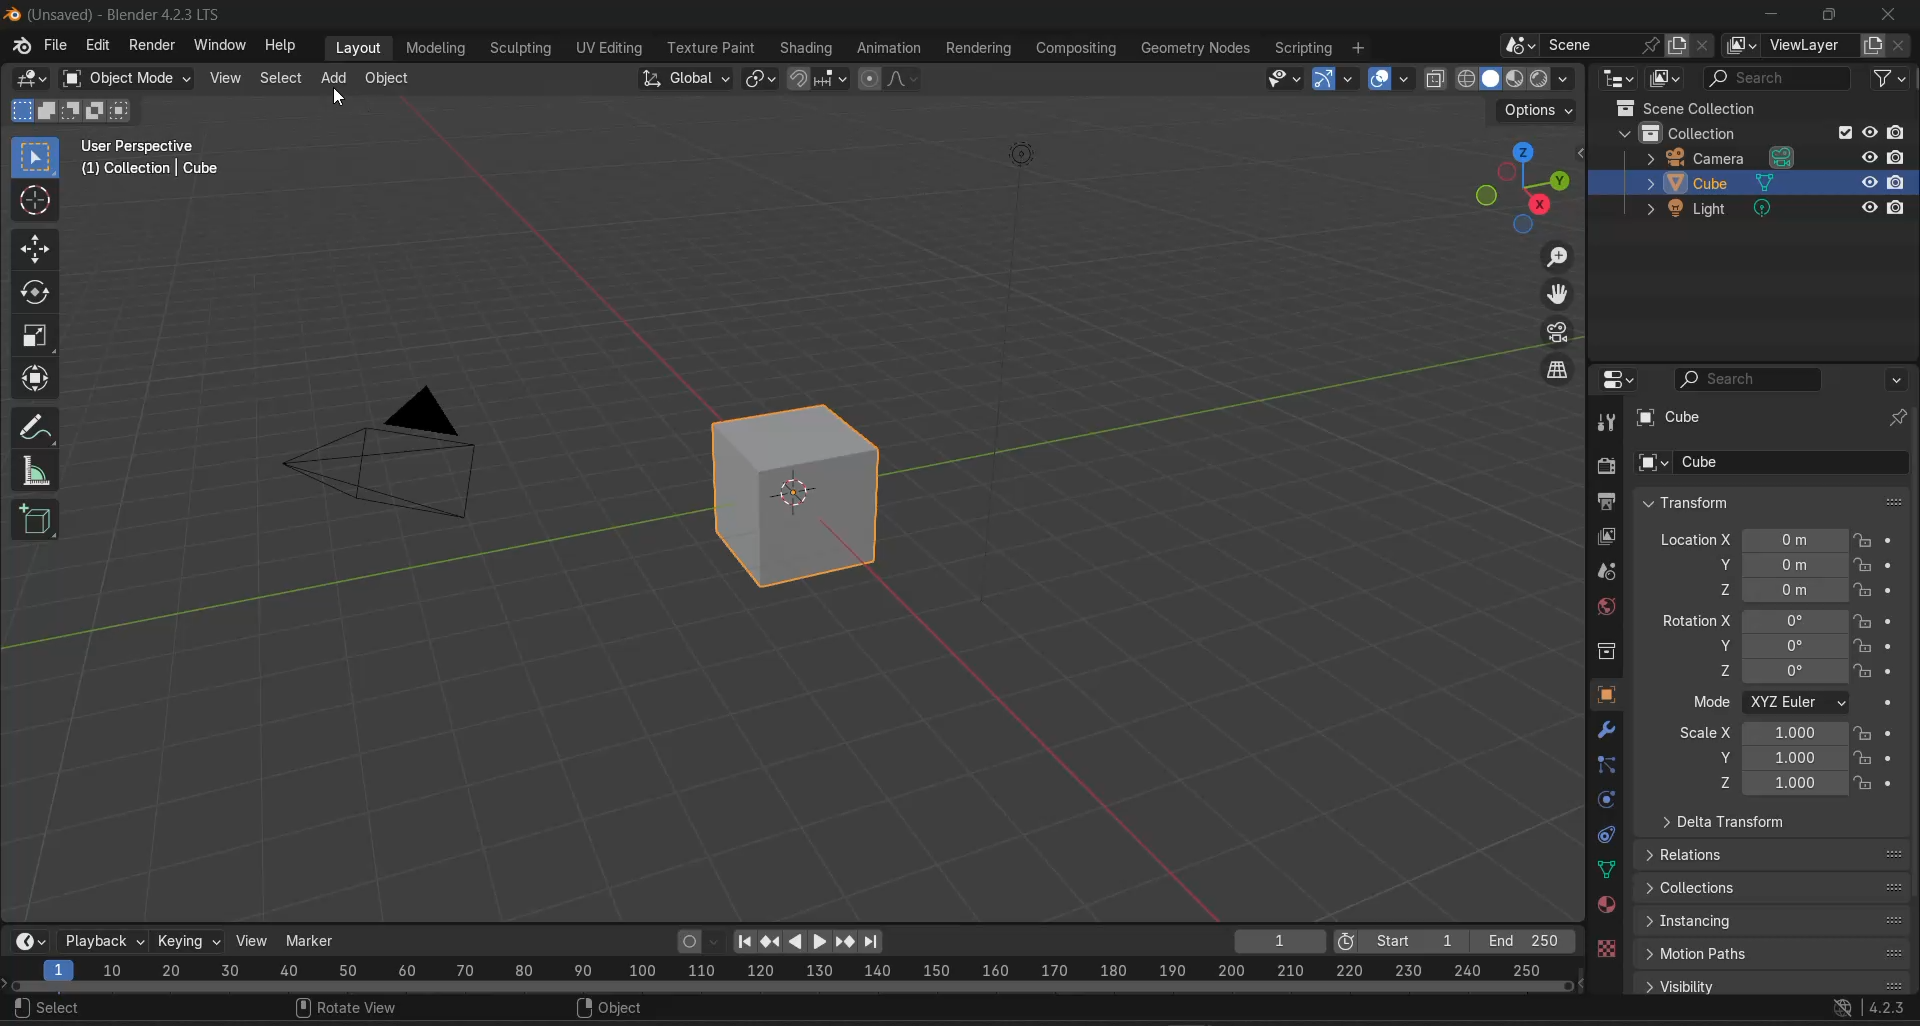 The width and height of the screenshot is (1920, 1026). I want to click on window, so click(222, 46).